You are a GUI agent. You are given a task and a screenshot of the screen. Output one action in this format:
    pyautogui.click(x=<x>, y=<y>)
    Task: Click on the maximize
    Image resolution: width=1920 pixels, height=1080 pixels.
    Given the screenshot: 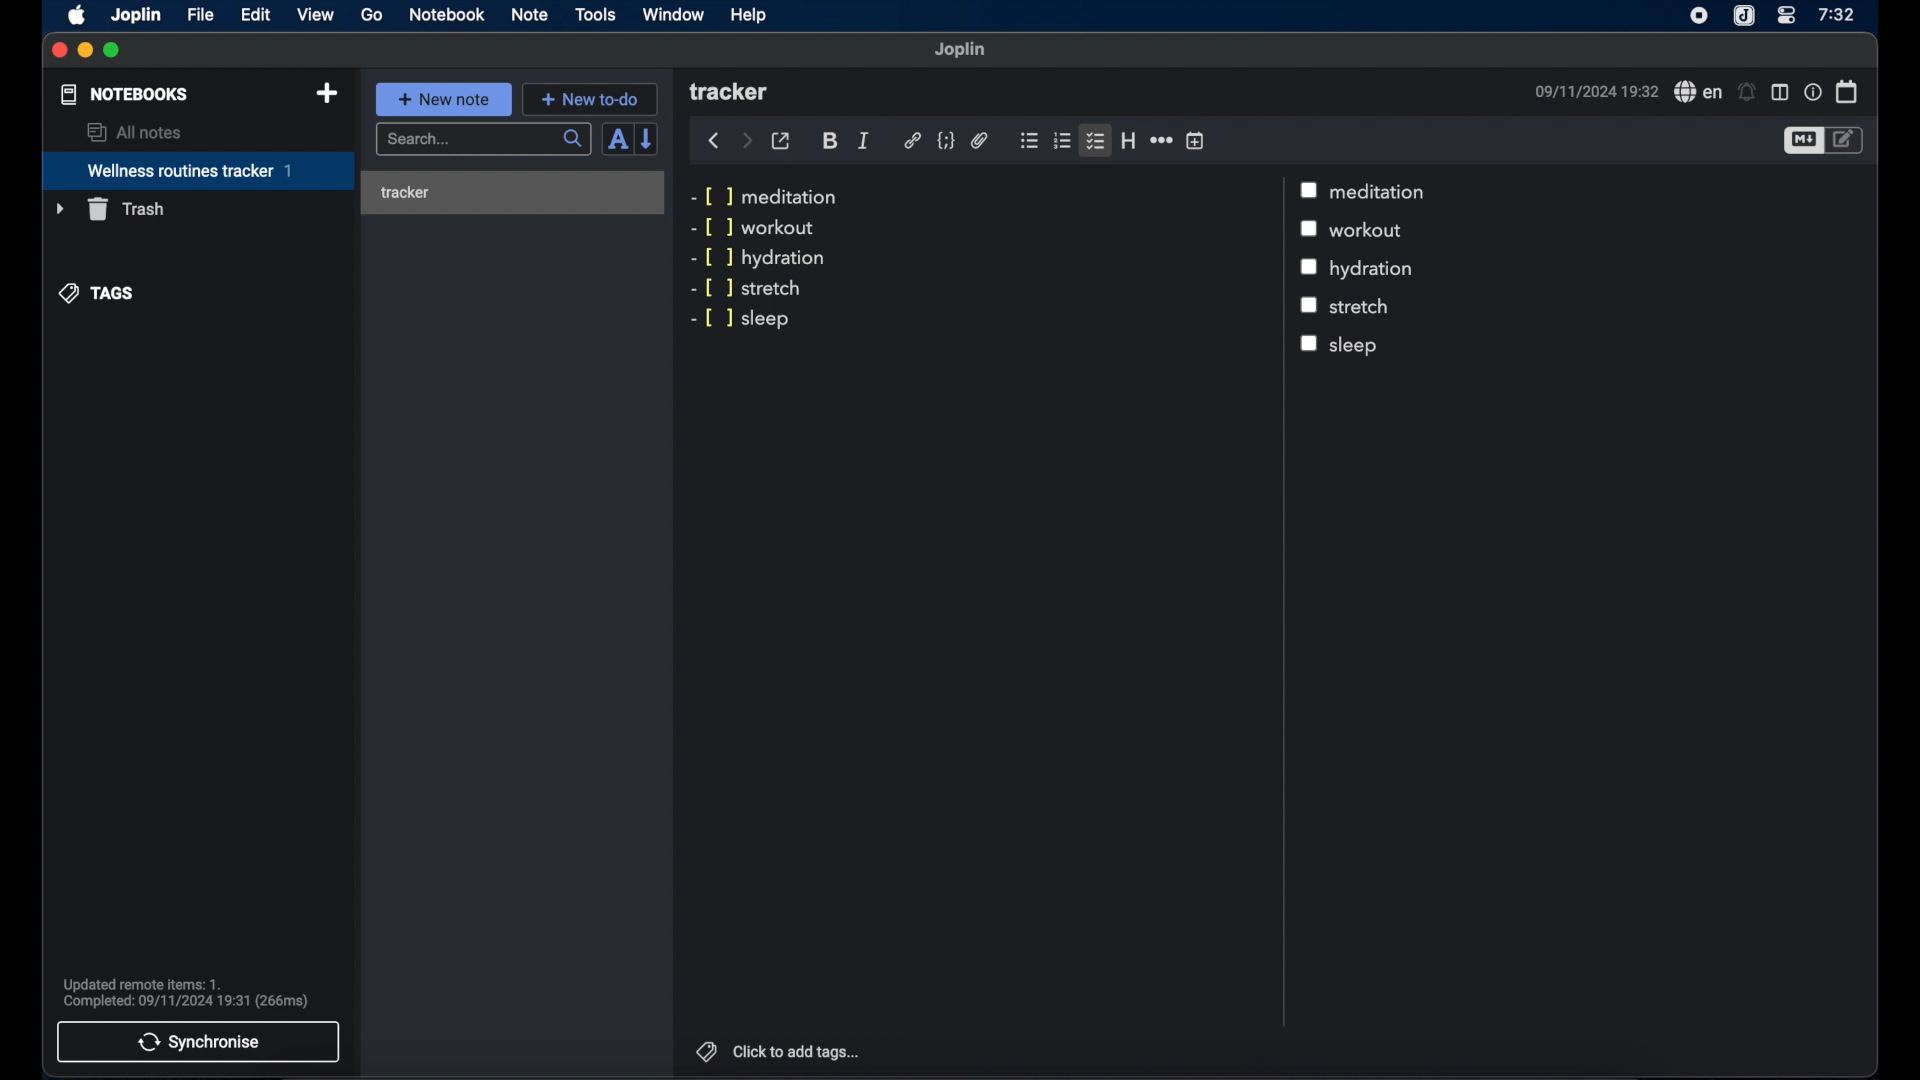 What is the action you would take?
    pyautogui.click(x=113, y=51)
    